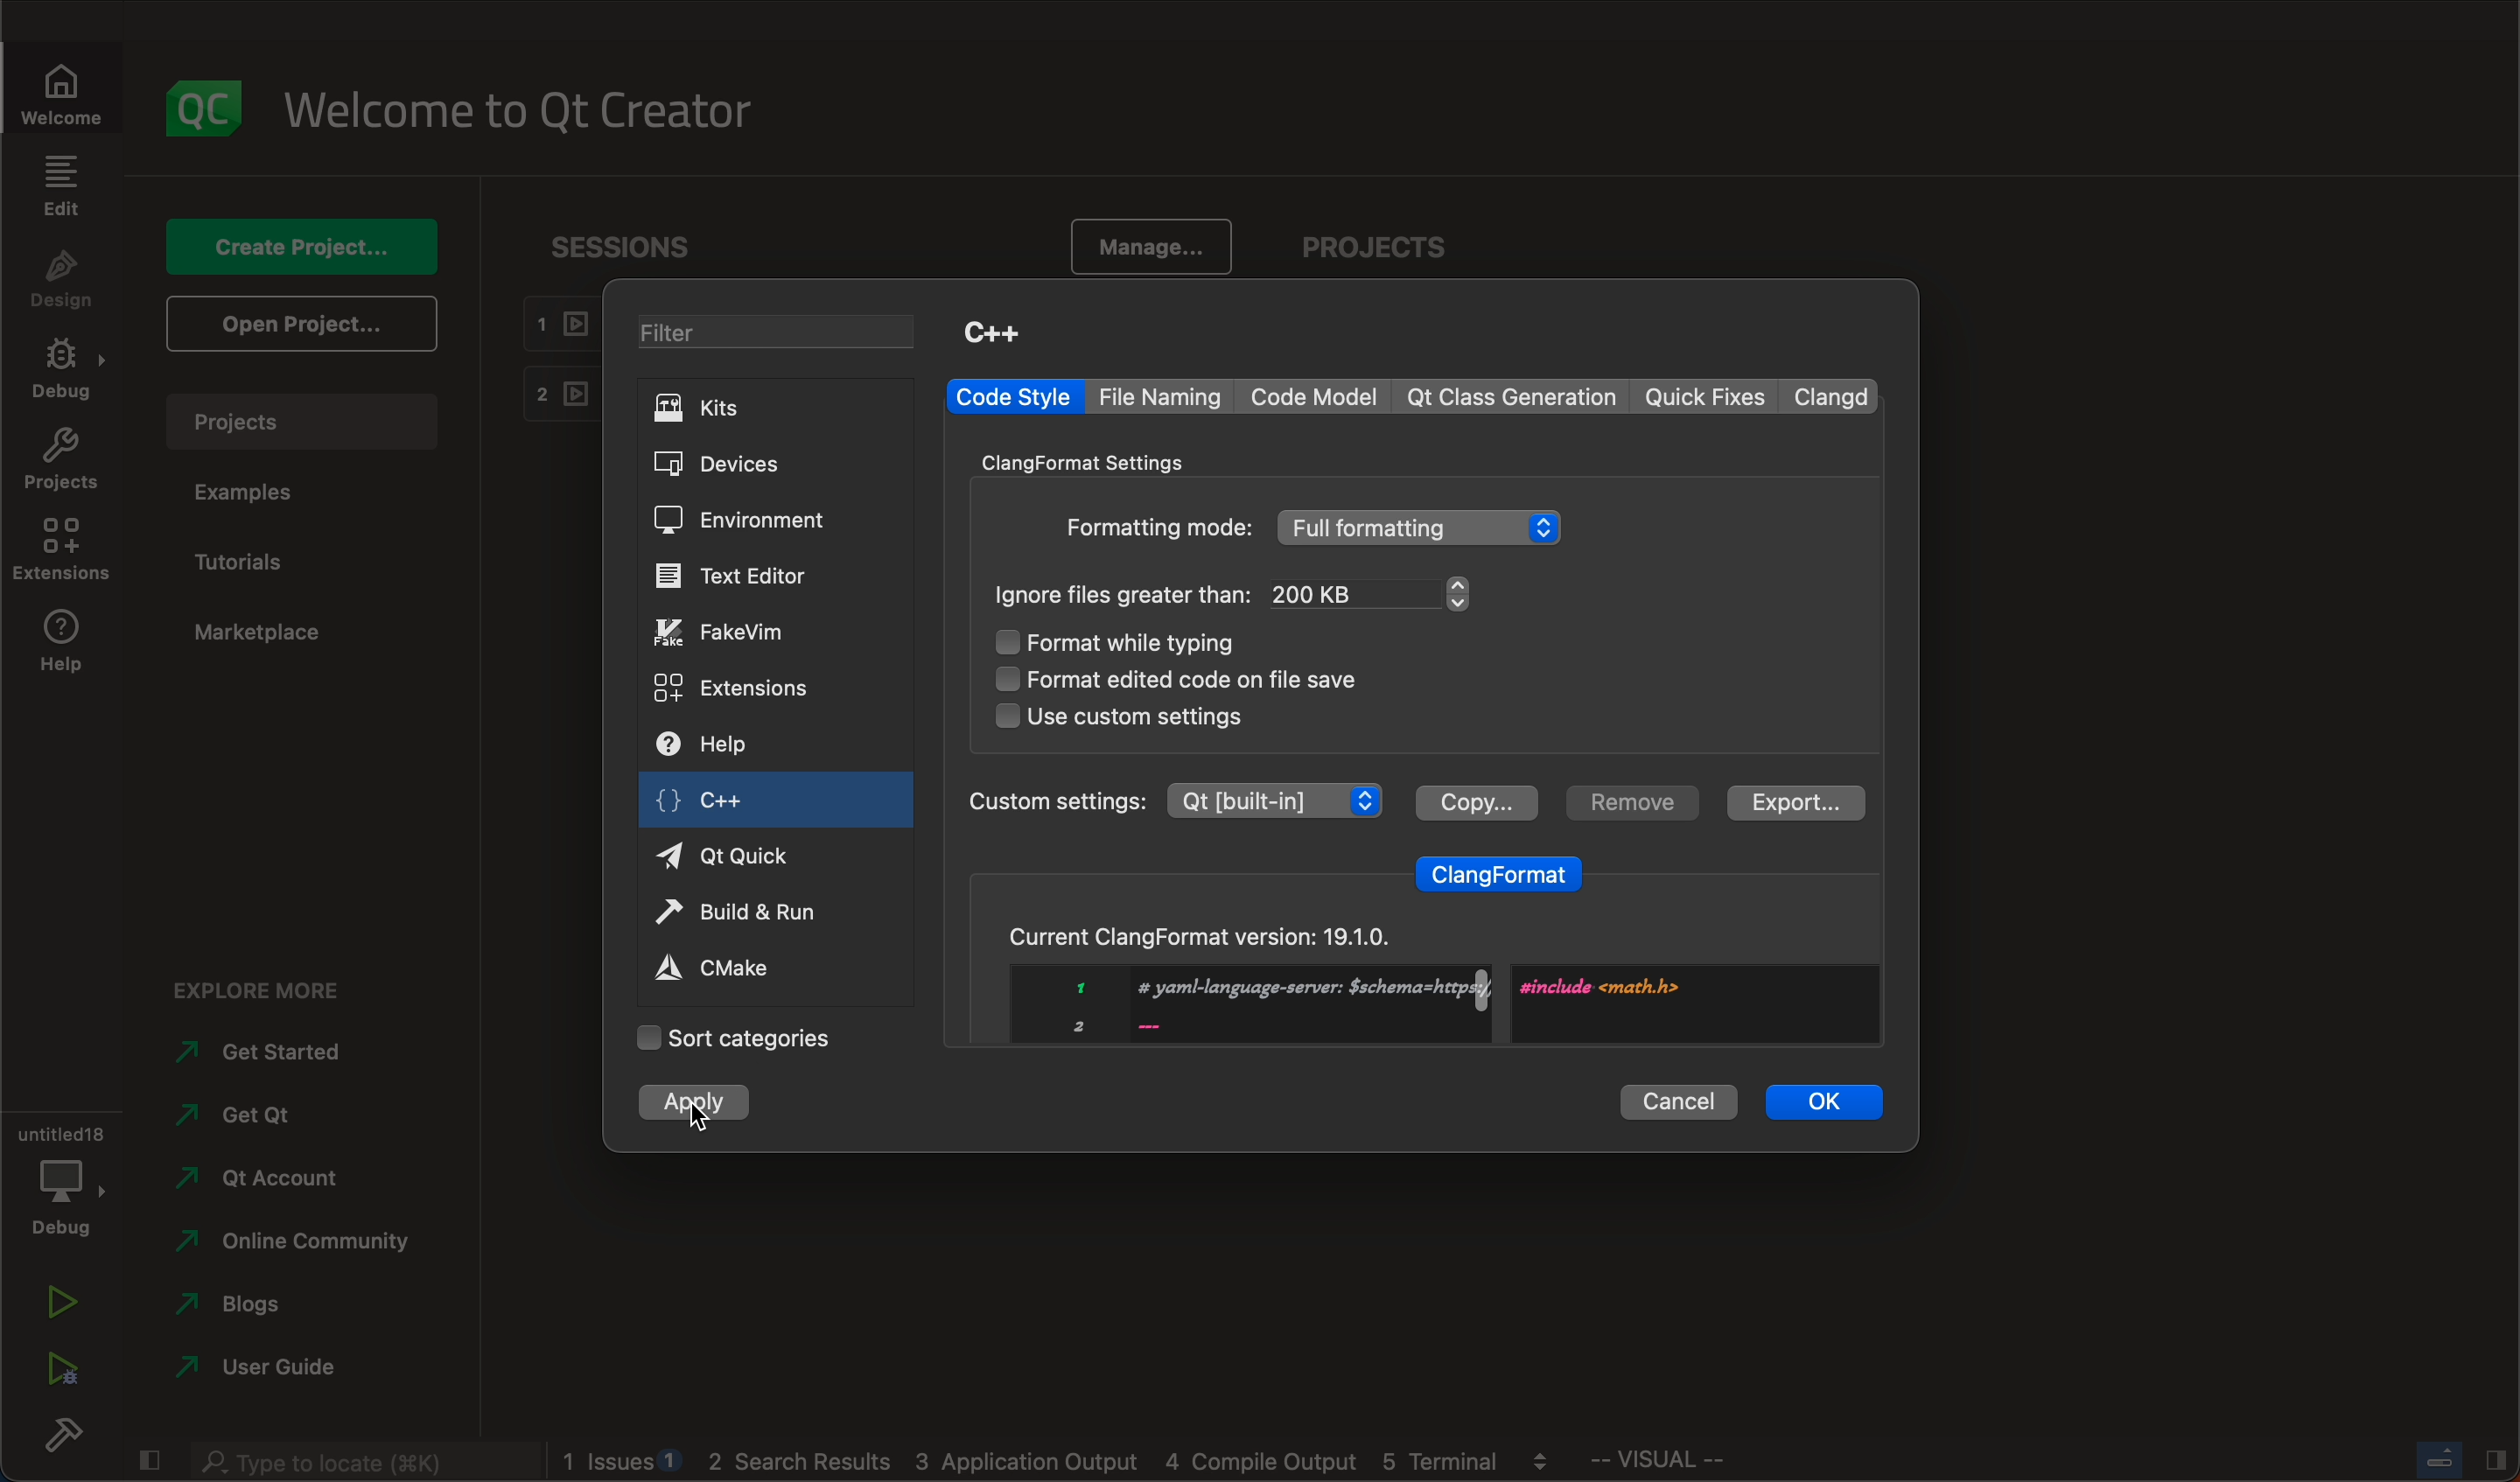 The width and height of the screenshot is (2520, 1482). Describe the element at coordinates (297, 322) in the screenshot. I see `open` at that location.